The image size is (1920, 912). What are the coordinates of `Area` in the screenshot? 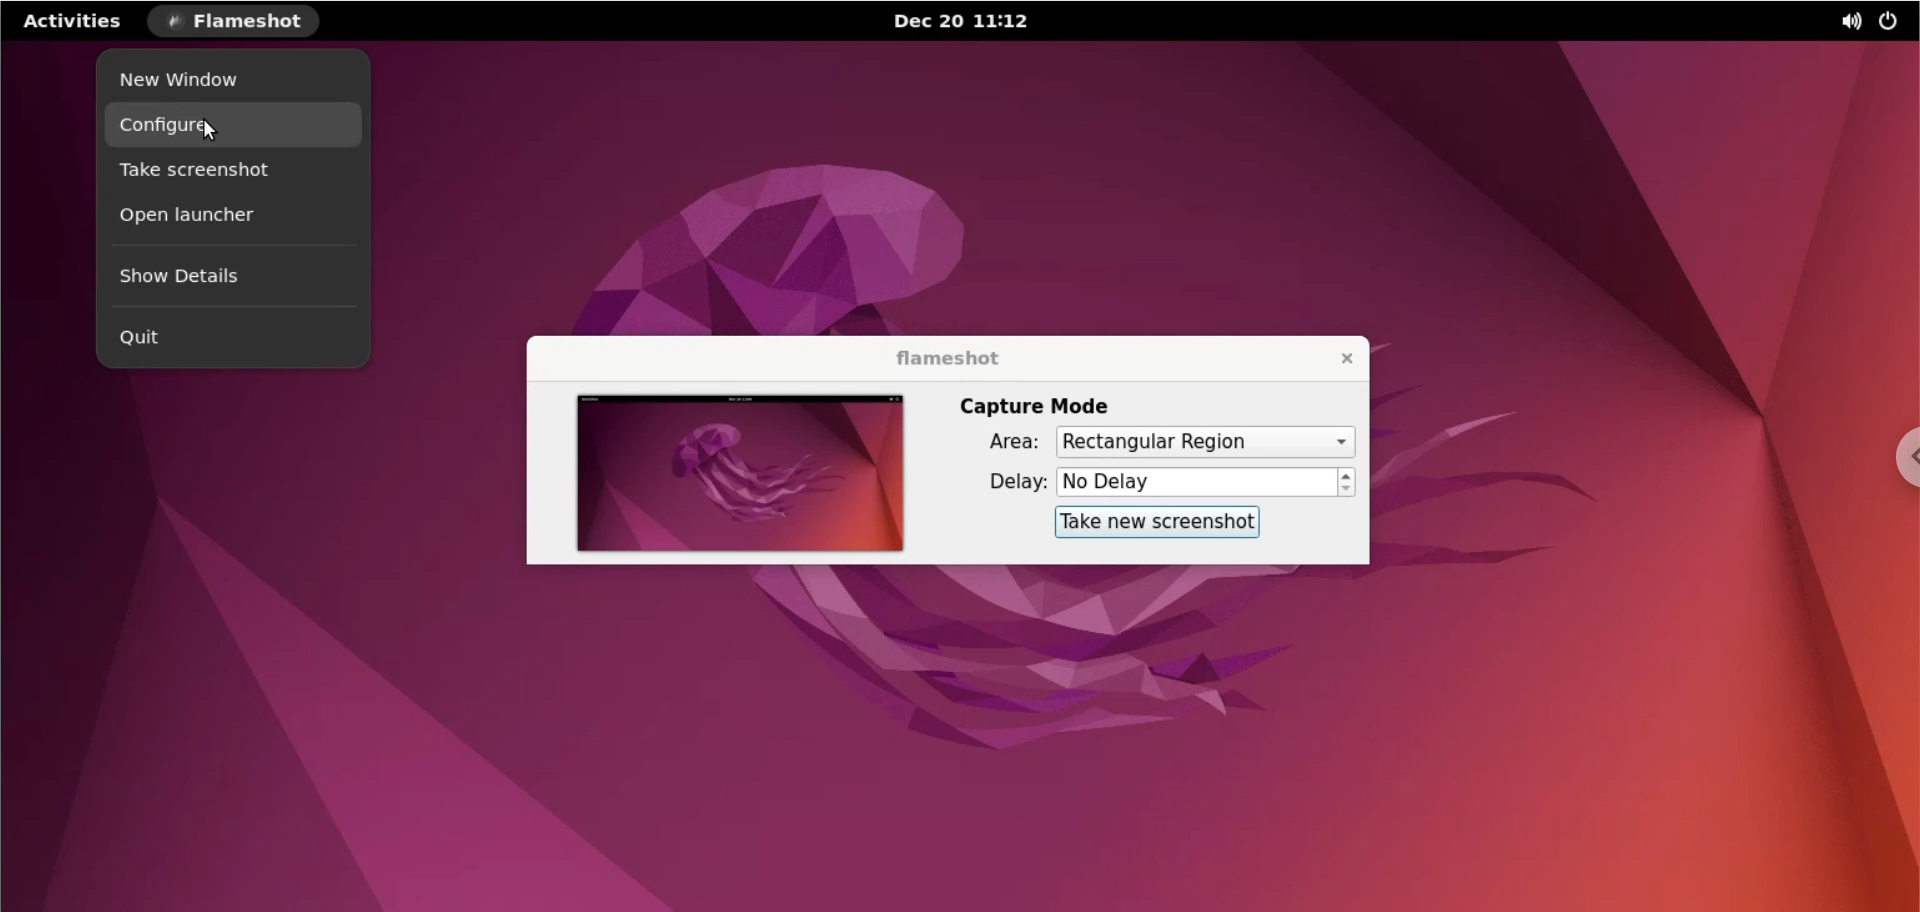 It's located at (1000, 442).